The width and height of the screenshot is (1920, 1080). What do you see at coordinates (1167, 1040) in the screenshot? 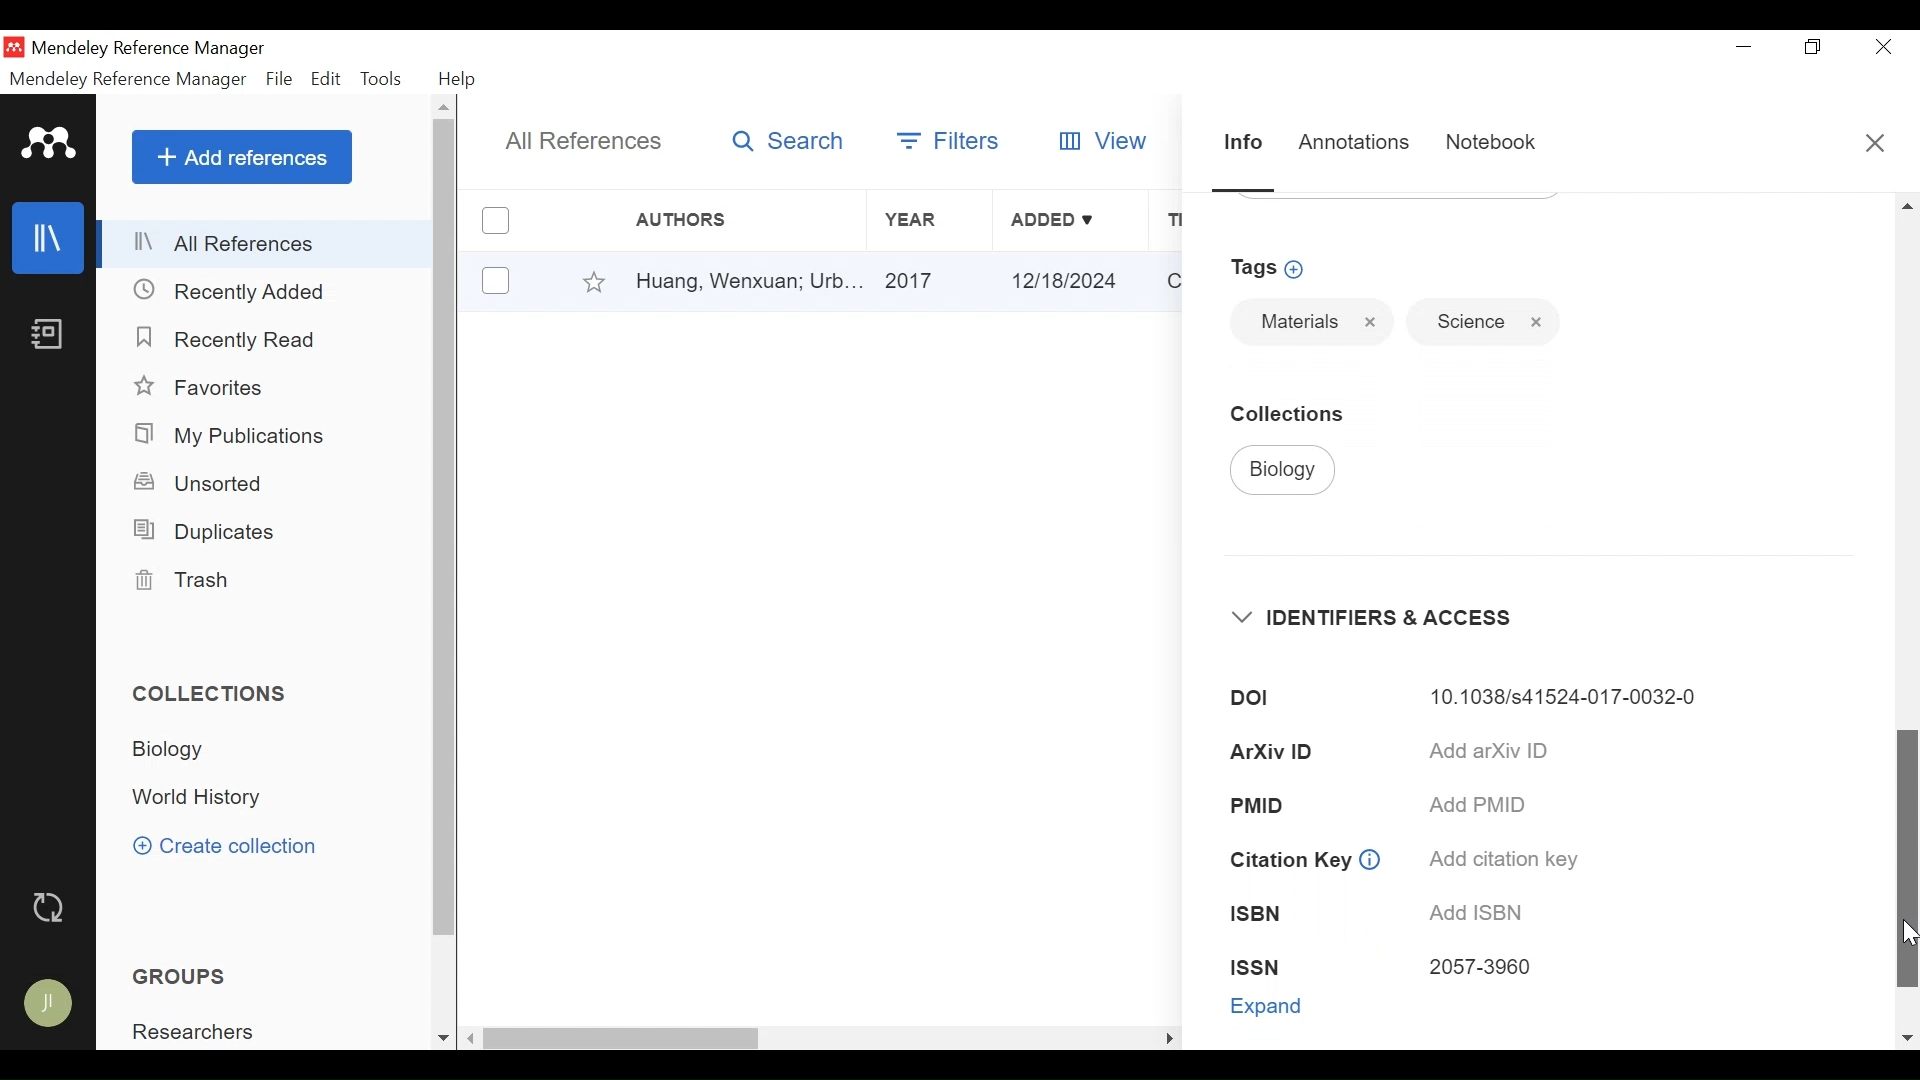
I see `Scroll Rigt` at bounding box center [1167, 1040].